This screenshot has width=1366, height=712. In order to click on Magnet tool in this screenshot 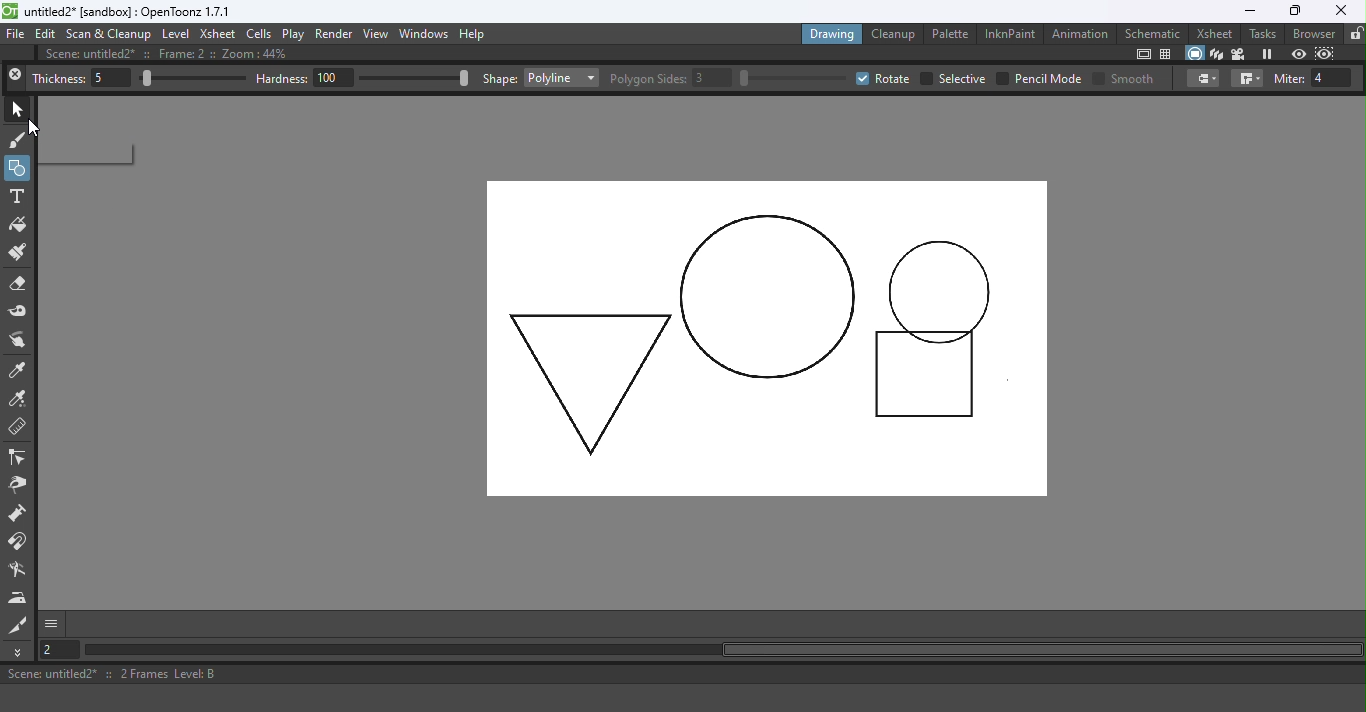, I will do `click(20, 543)`.